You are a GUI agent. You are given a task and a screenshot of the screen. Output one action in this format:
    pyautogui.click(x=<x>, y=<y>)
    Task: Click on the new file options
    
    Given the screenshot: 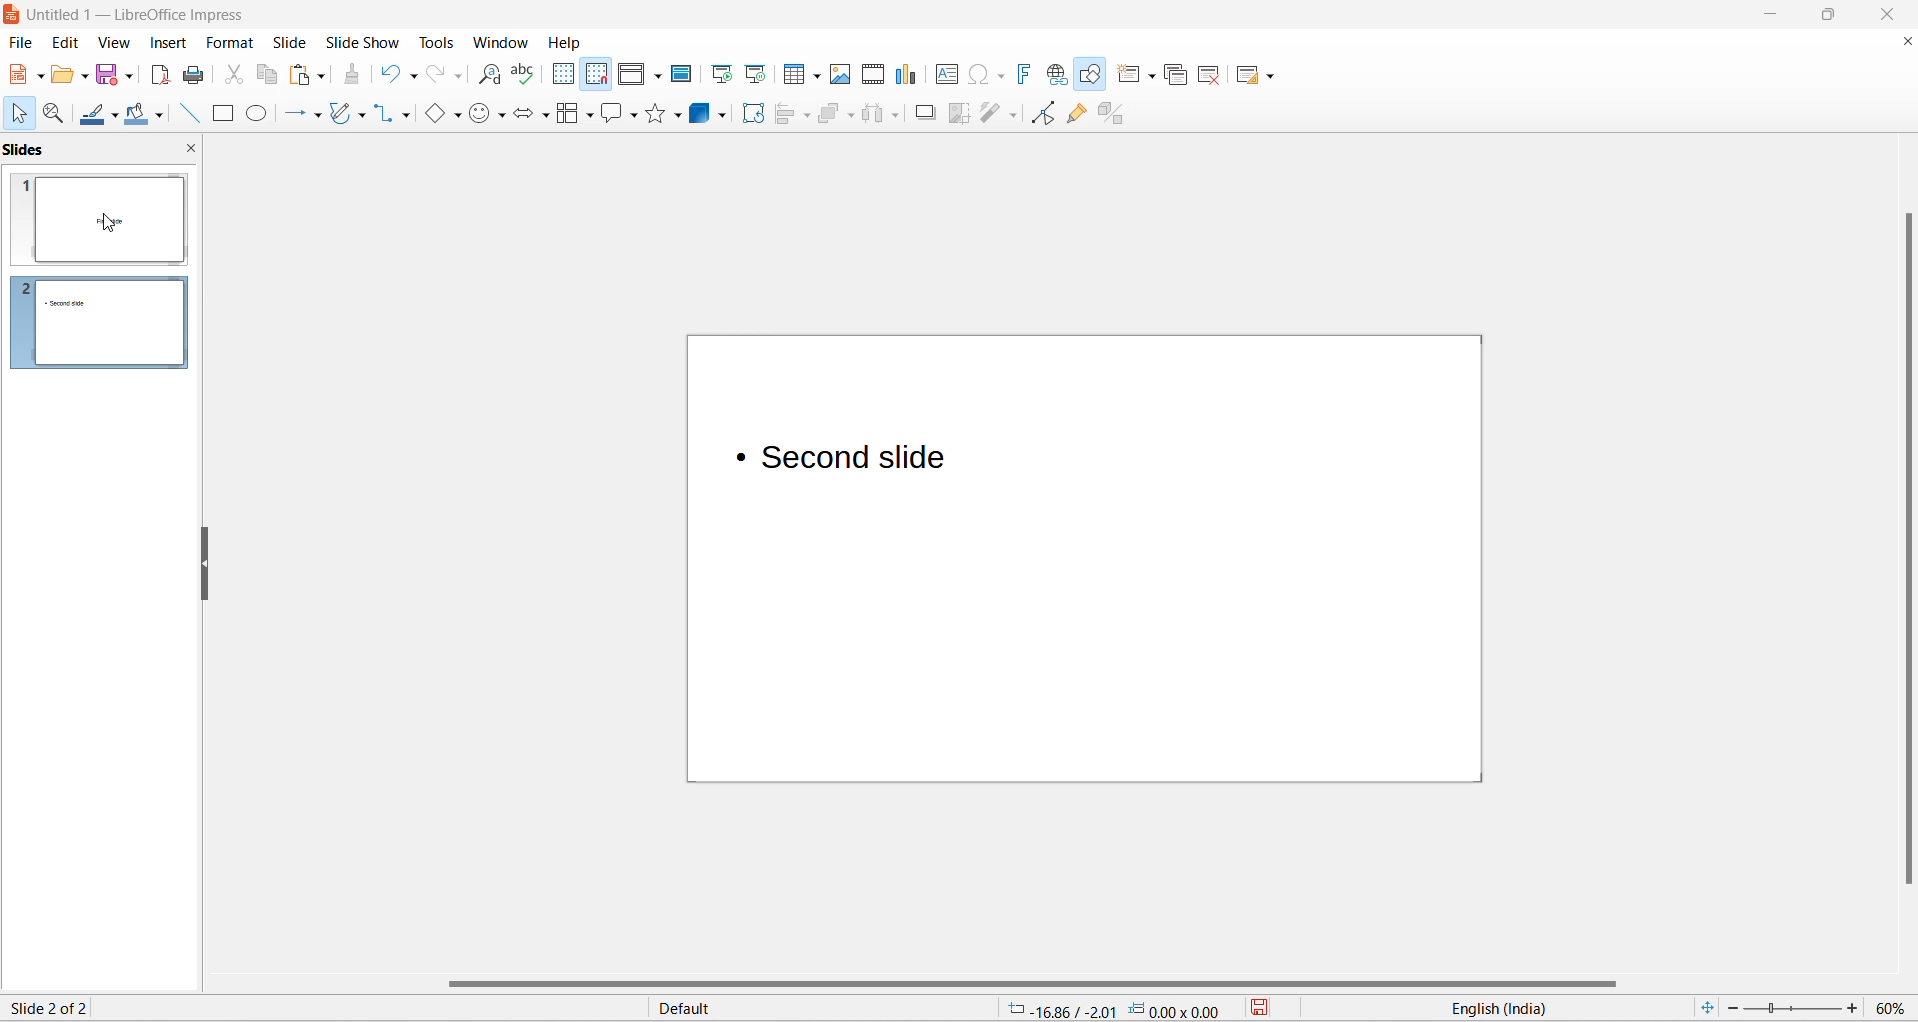 What is the action you would take?
    pyautogui.click(x=39, y=77)
    